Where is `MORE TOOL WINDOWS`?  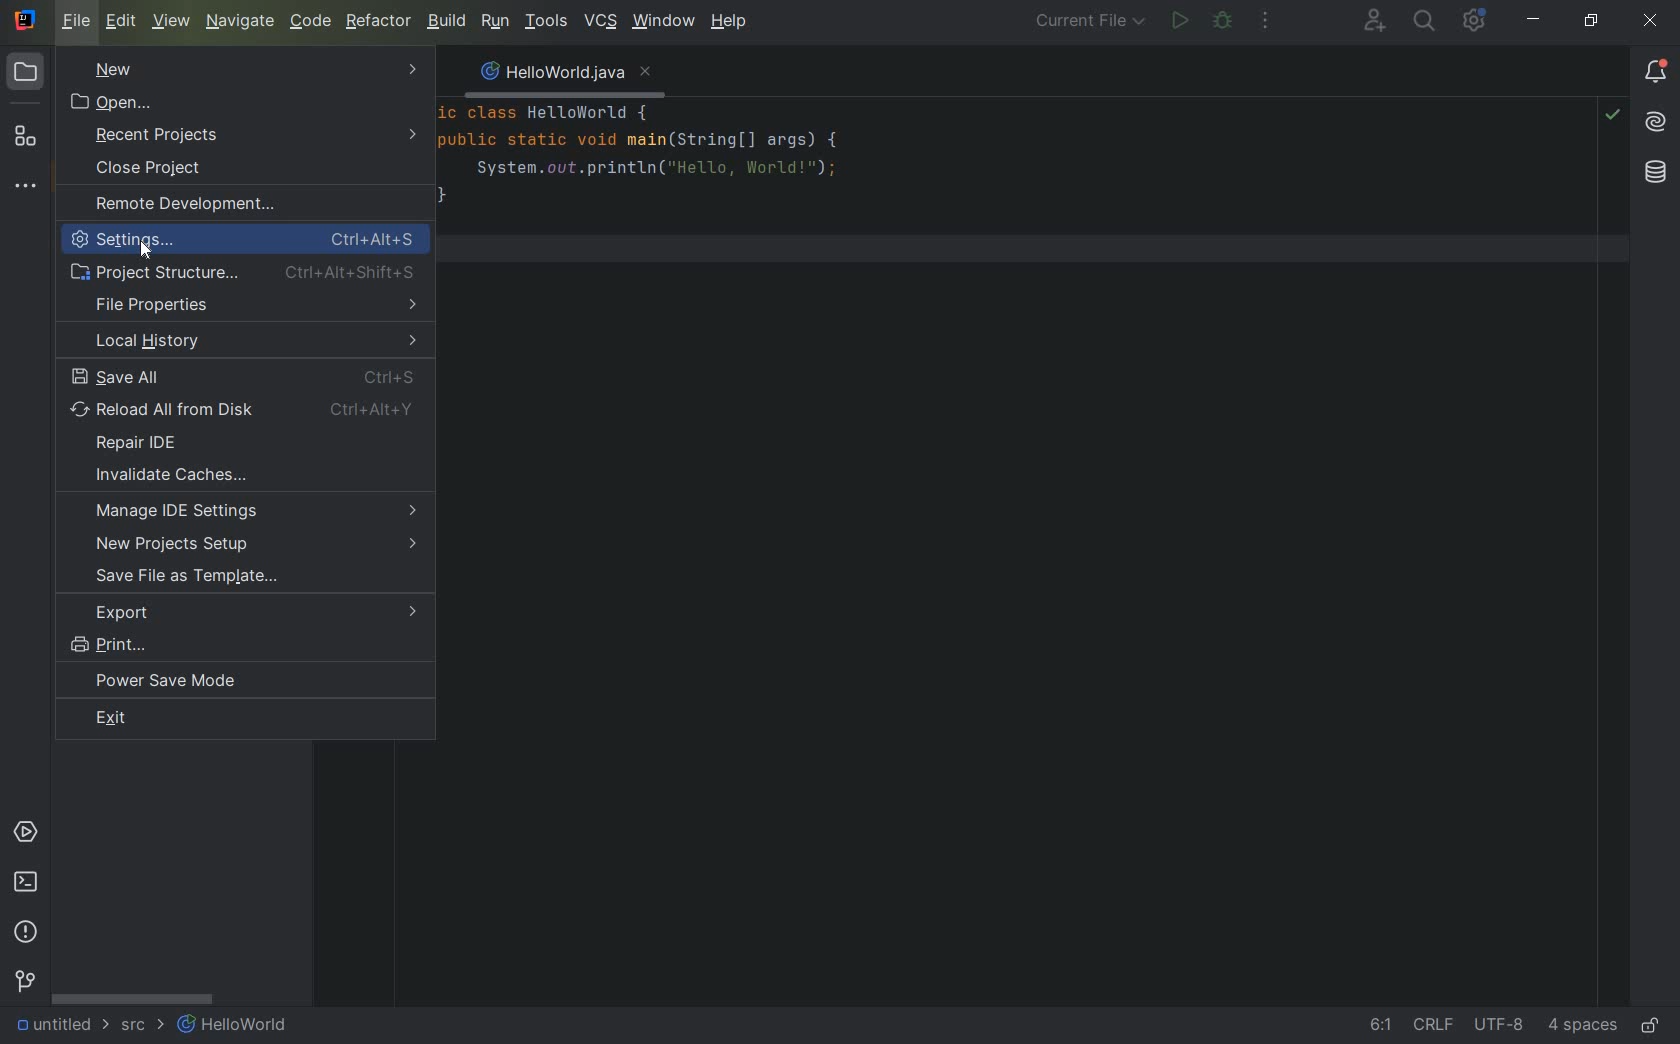
MORE TOOL WINDOWS is located at coordinates (24, 187).